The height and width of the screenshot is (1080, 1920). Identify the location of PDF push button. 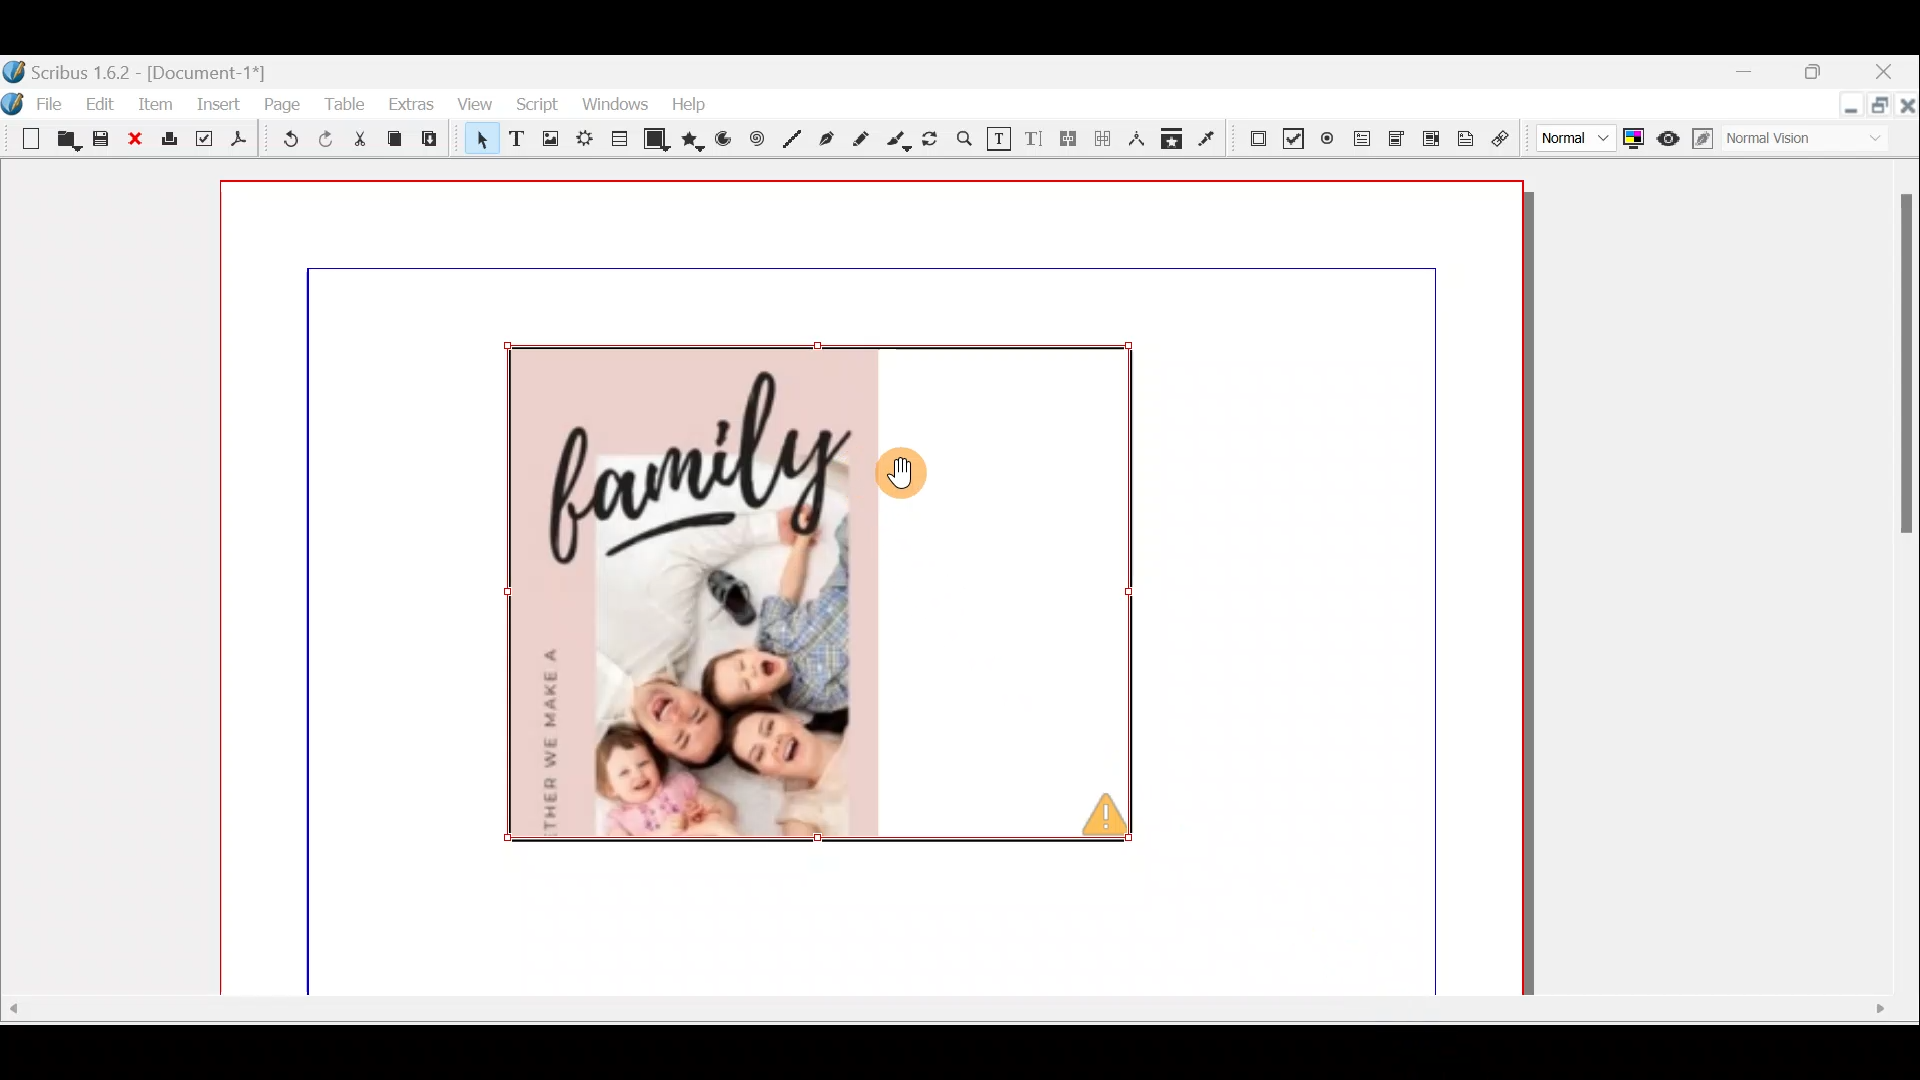
(1251, 137).